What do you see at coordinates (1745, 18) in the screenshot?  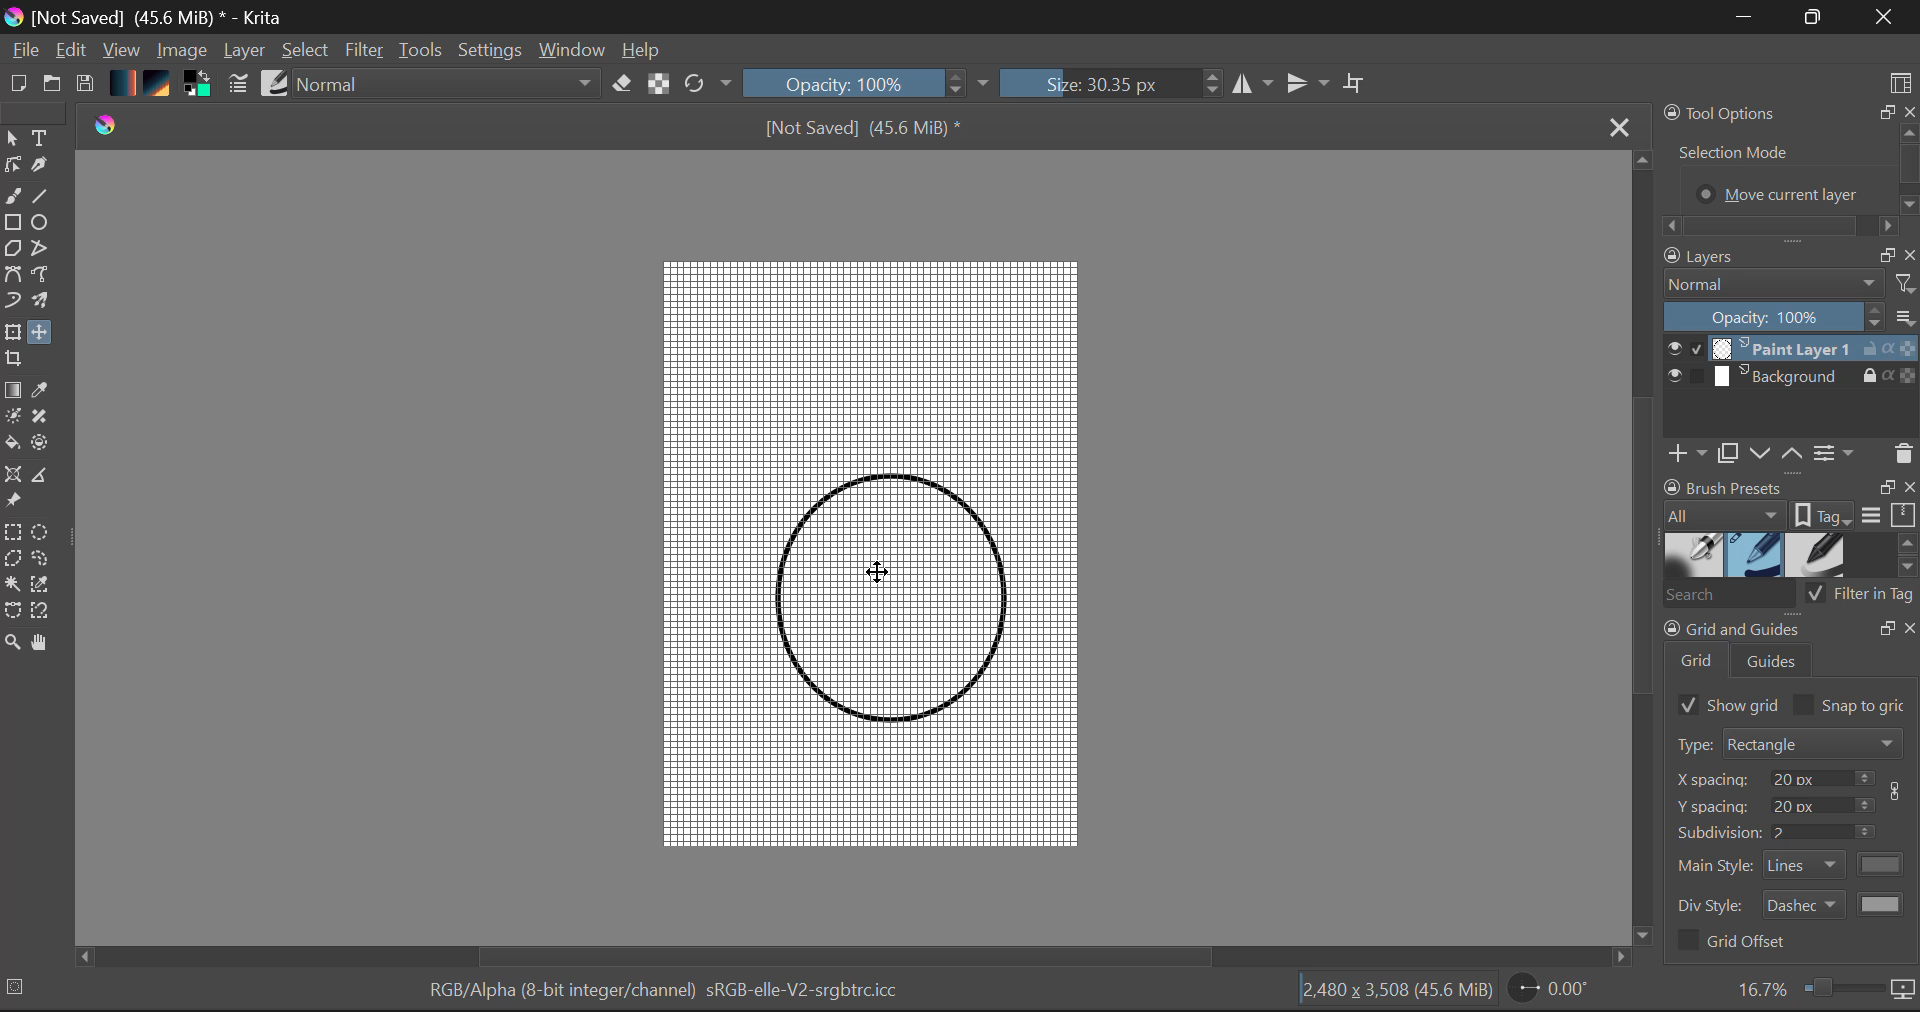 I see `Restore Down` at bounding box center [1745, 18].